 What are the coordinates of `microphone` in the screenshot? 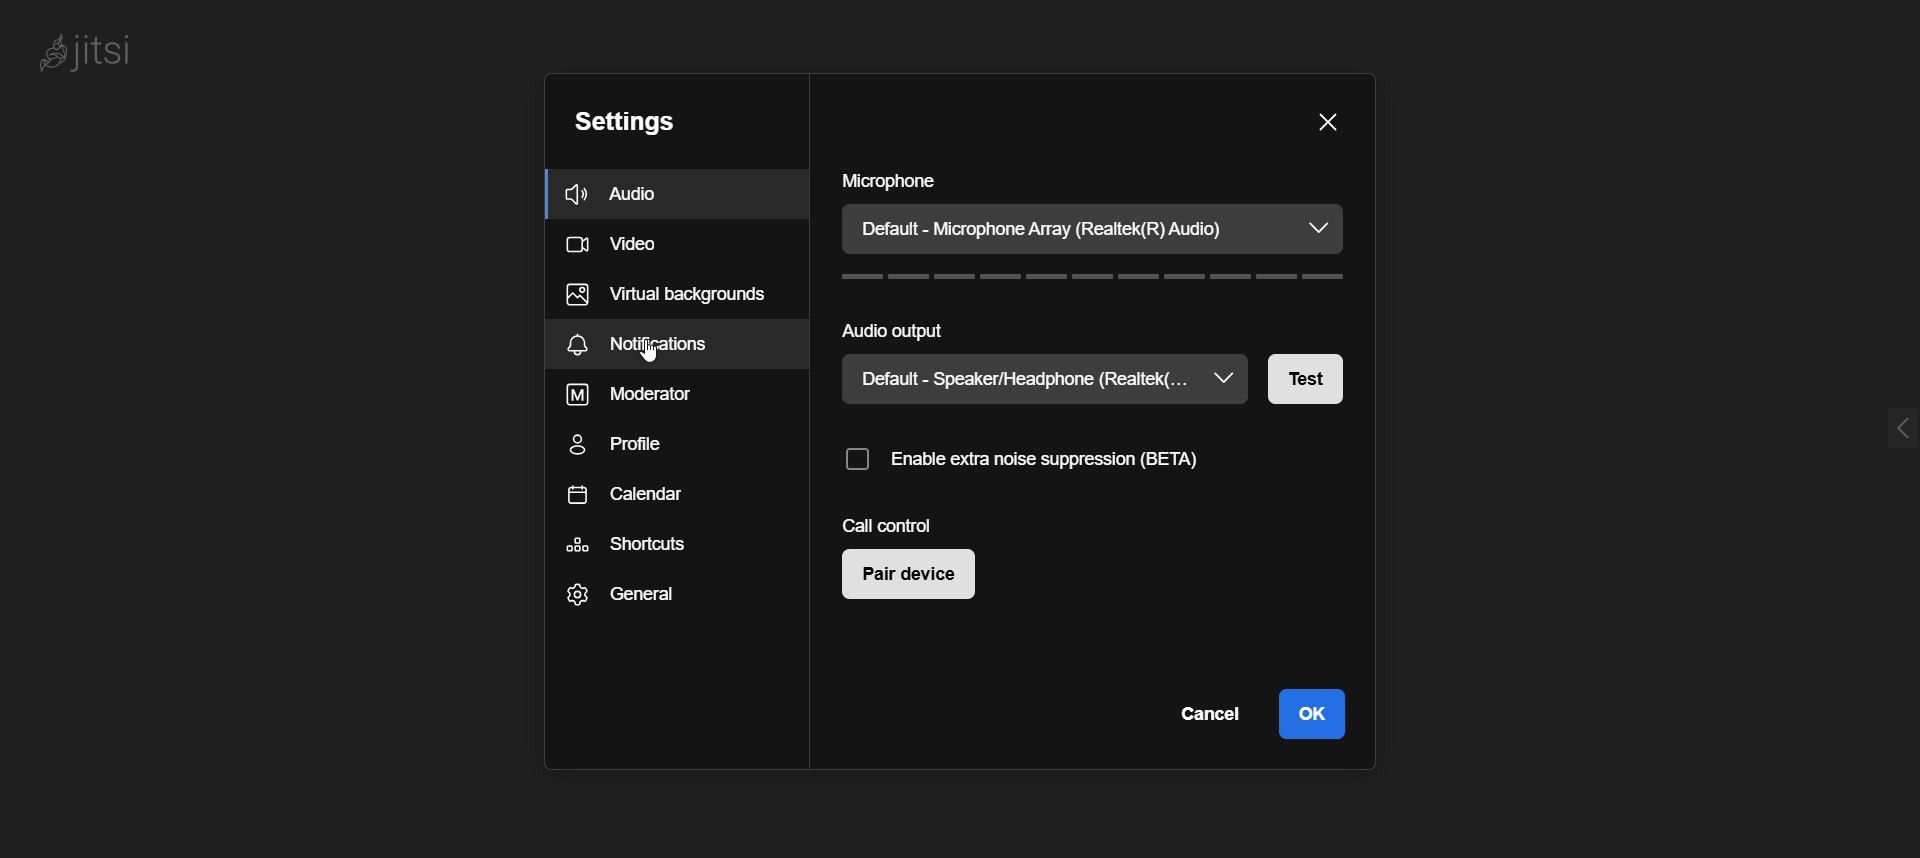 It's located at (900, 179).